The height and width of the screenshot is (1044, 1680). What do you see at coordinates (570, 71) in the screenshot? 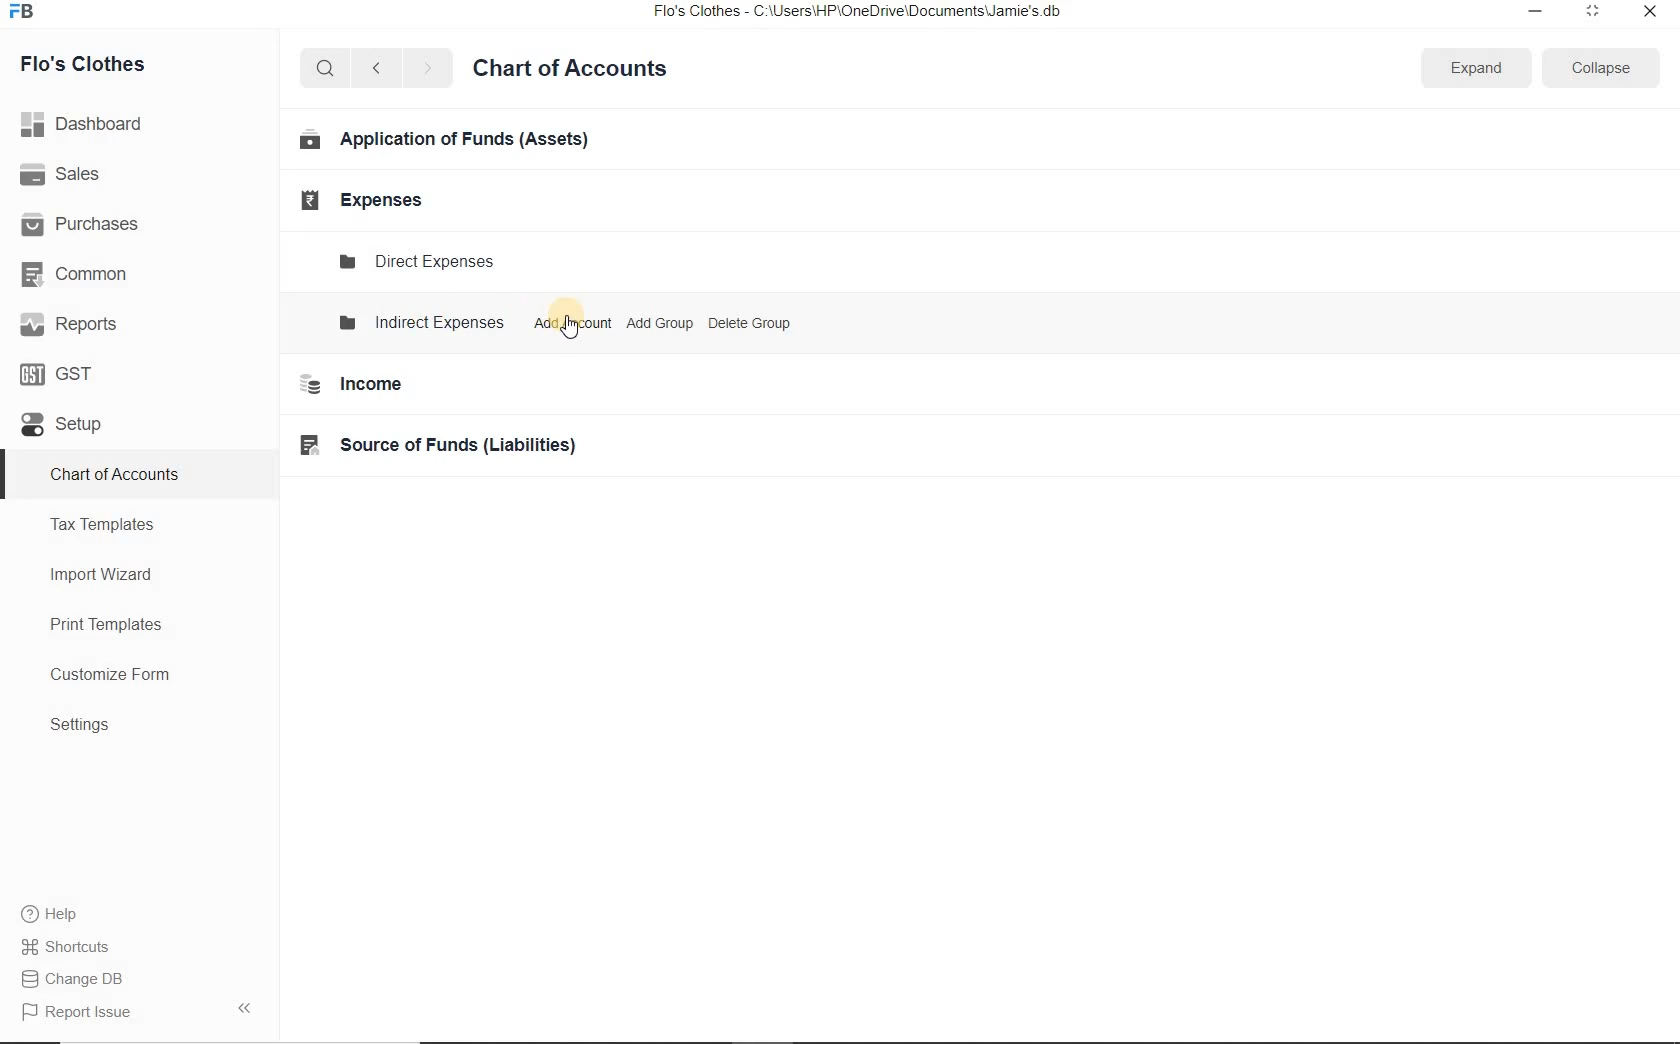
I see `Chart of Accounts` at bounding box center [570, 71].